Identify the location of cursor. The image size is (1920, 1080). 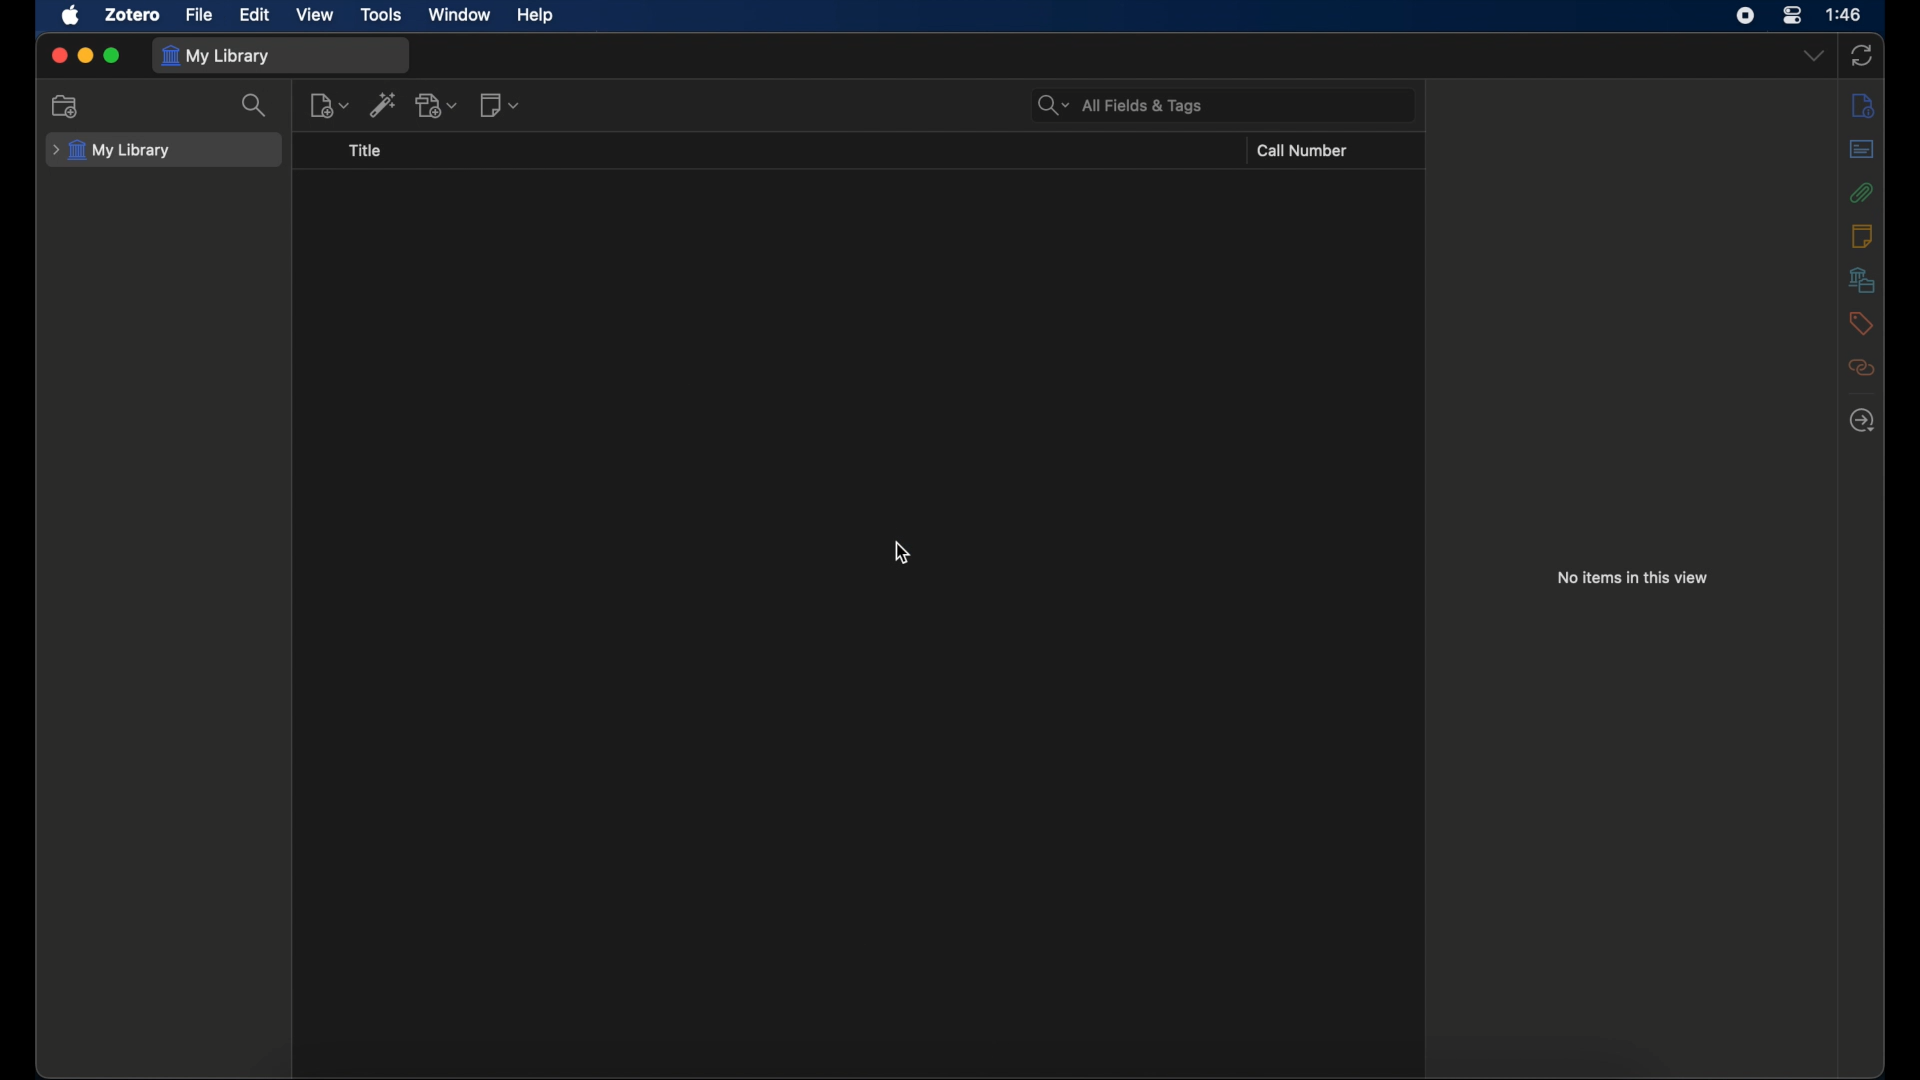
(901, 553).